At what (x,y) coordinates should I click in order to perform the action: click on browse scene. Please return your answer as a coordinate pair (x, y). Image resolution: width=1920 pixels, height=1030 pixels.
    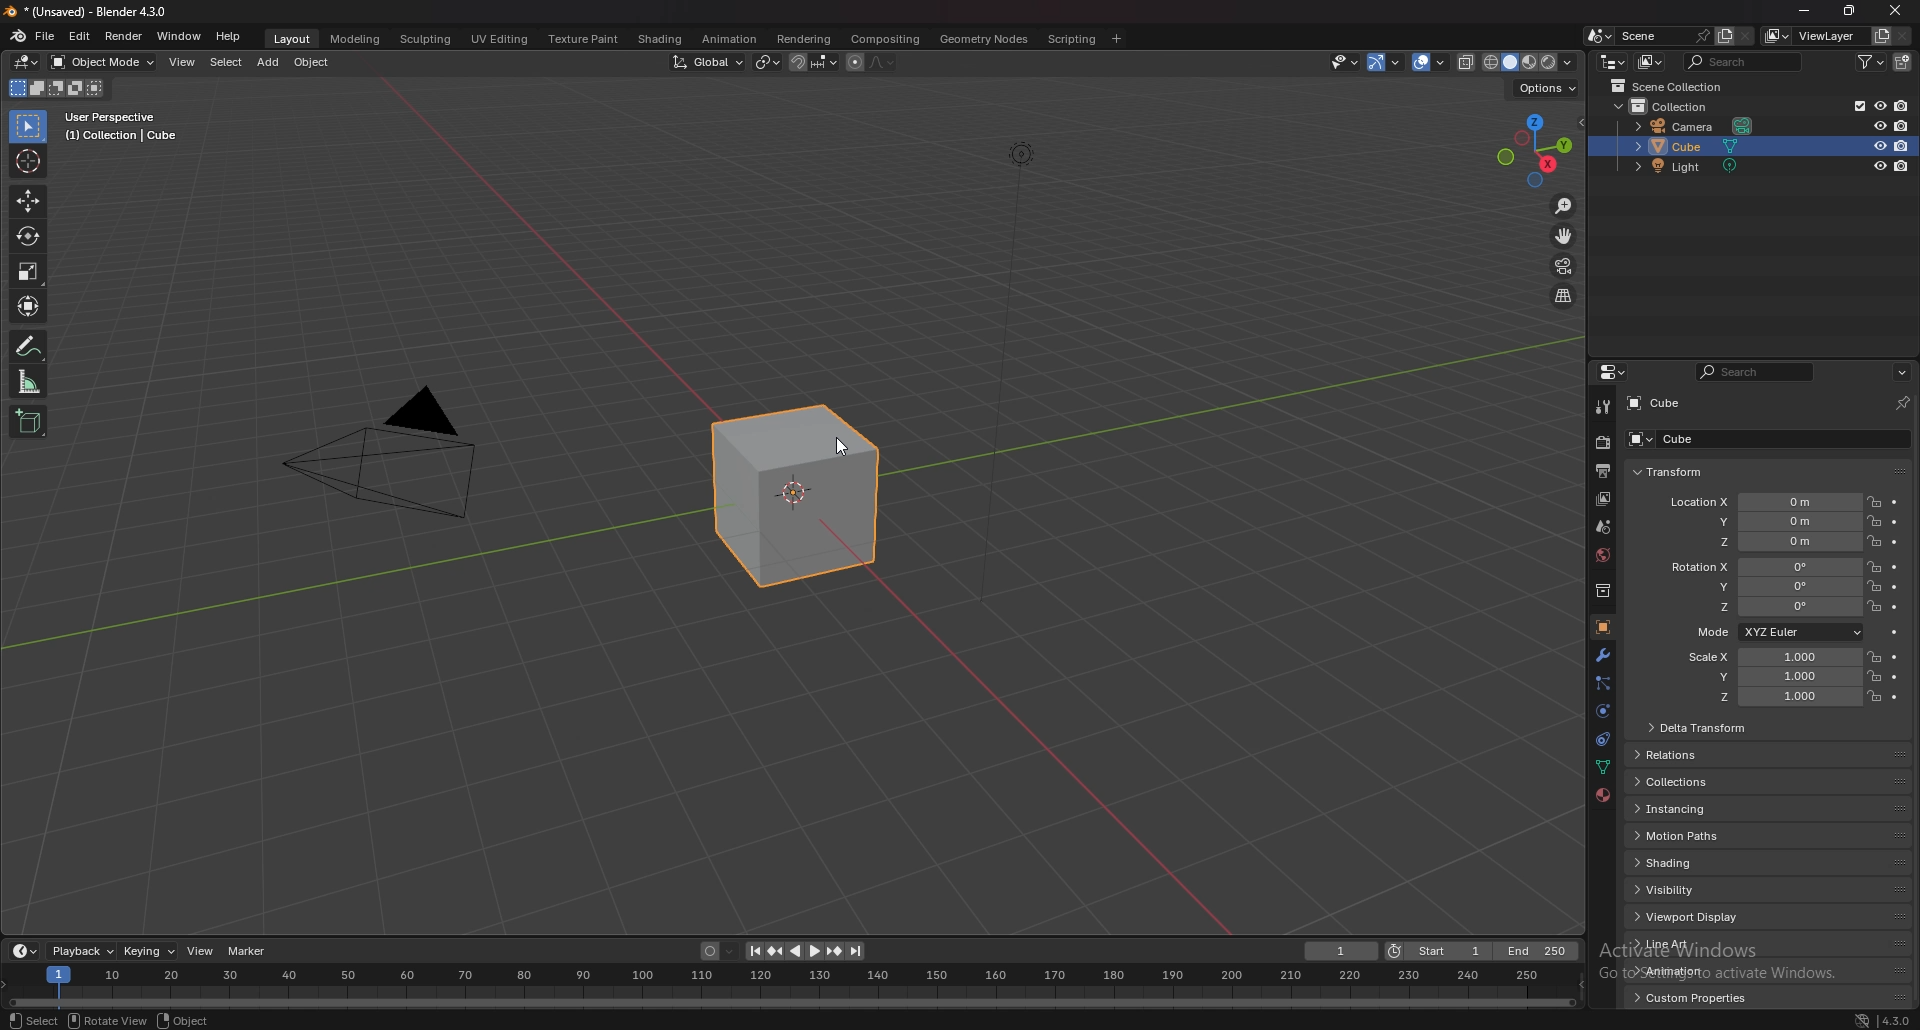
    Looking at the image, I should click on (1597, 36).